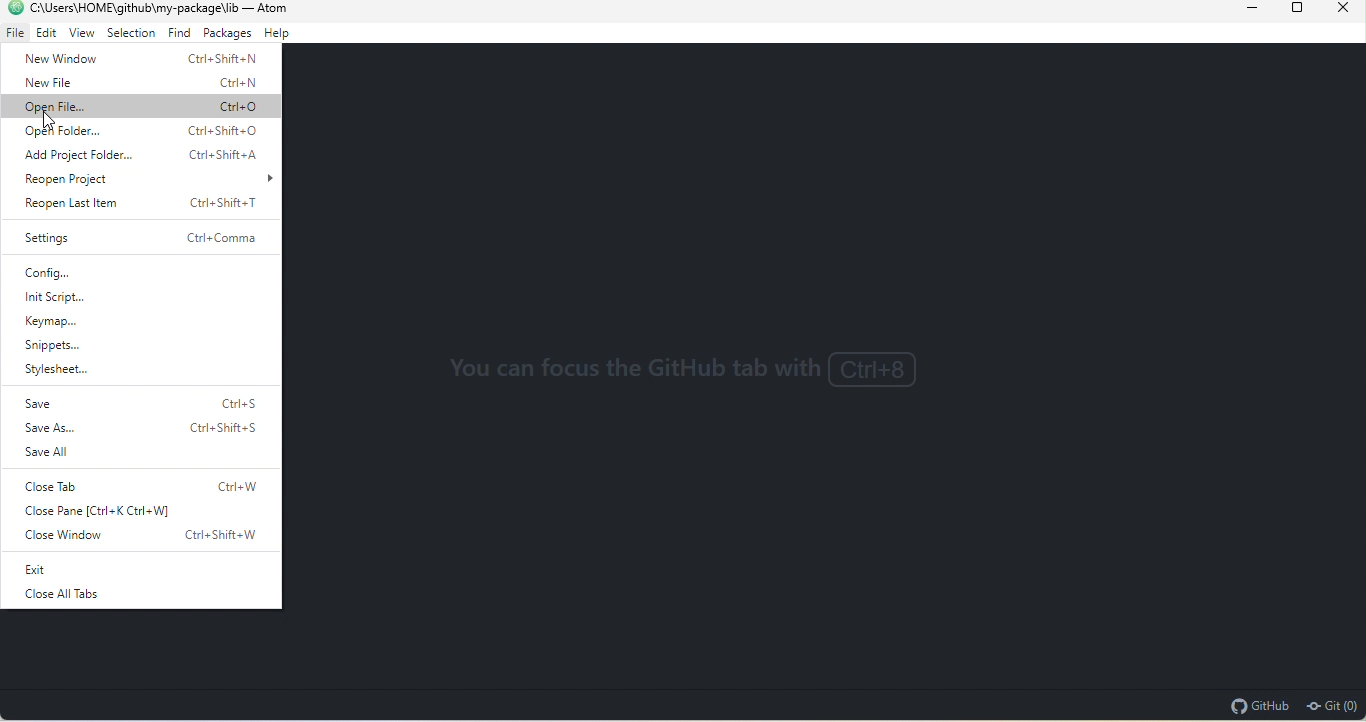 This screenshot has width=1366, height=722. Describe the element at coordinates (226, 35) in the screenshot. I see `packages` at that location.